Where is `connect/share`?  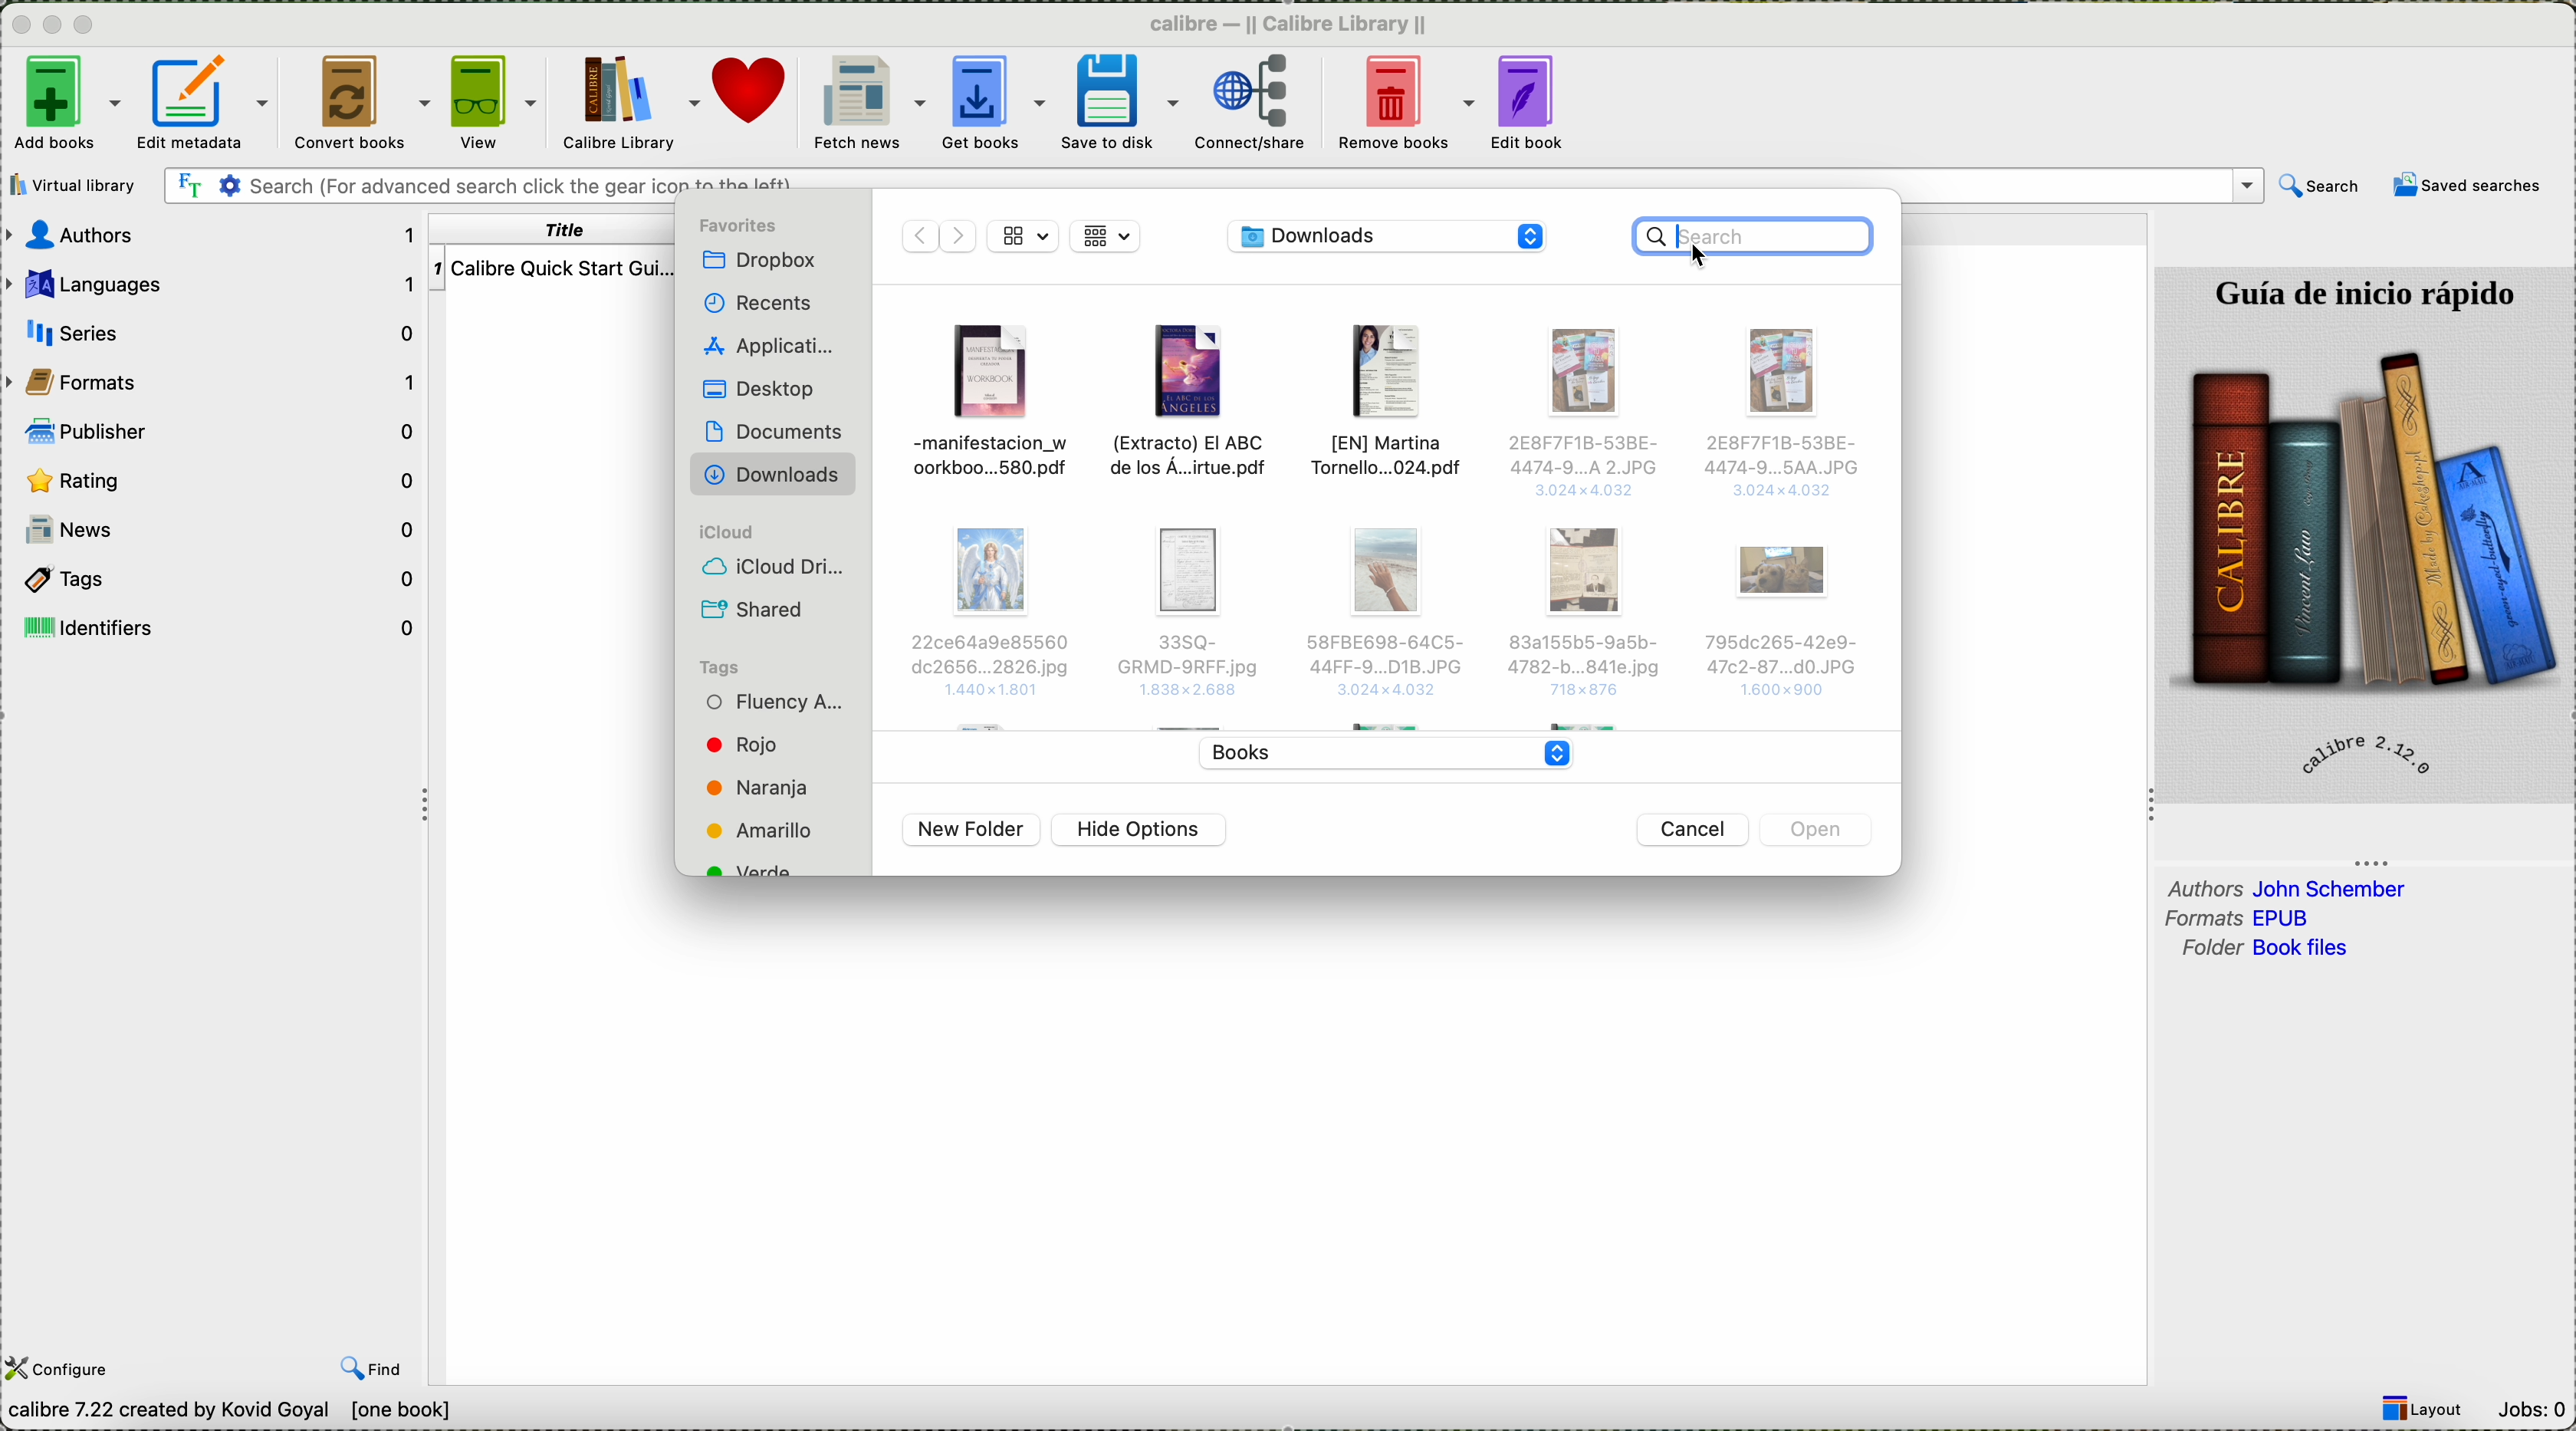 connect/share is located at coordinates (1252, 102).